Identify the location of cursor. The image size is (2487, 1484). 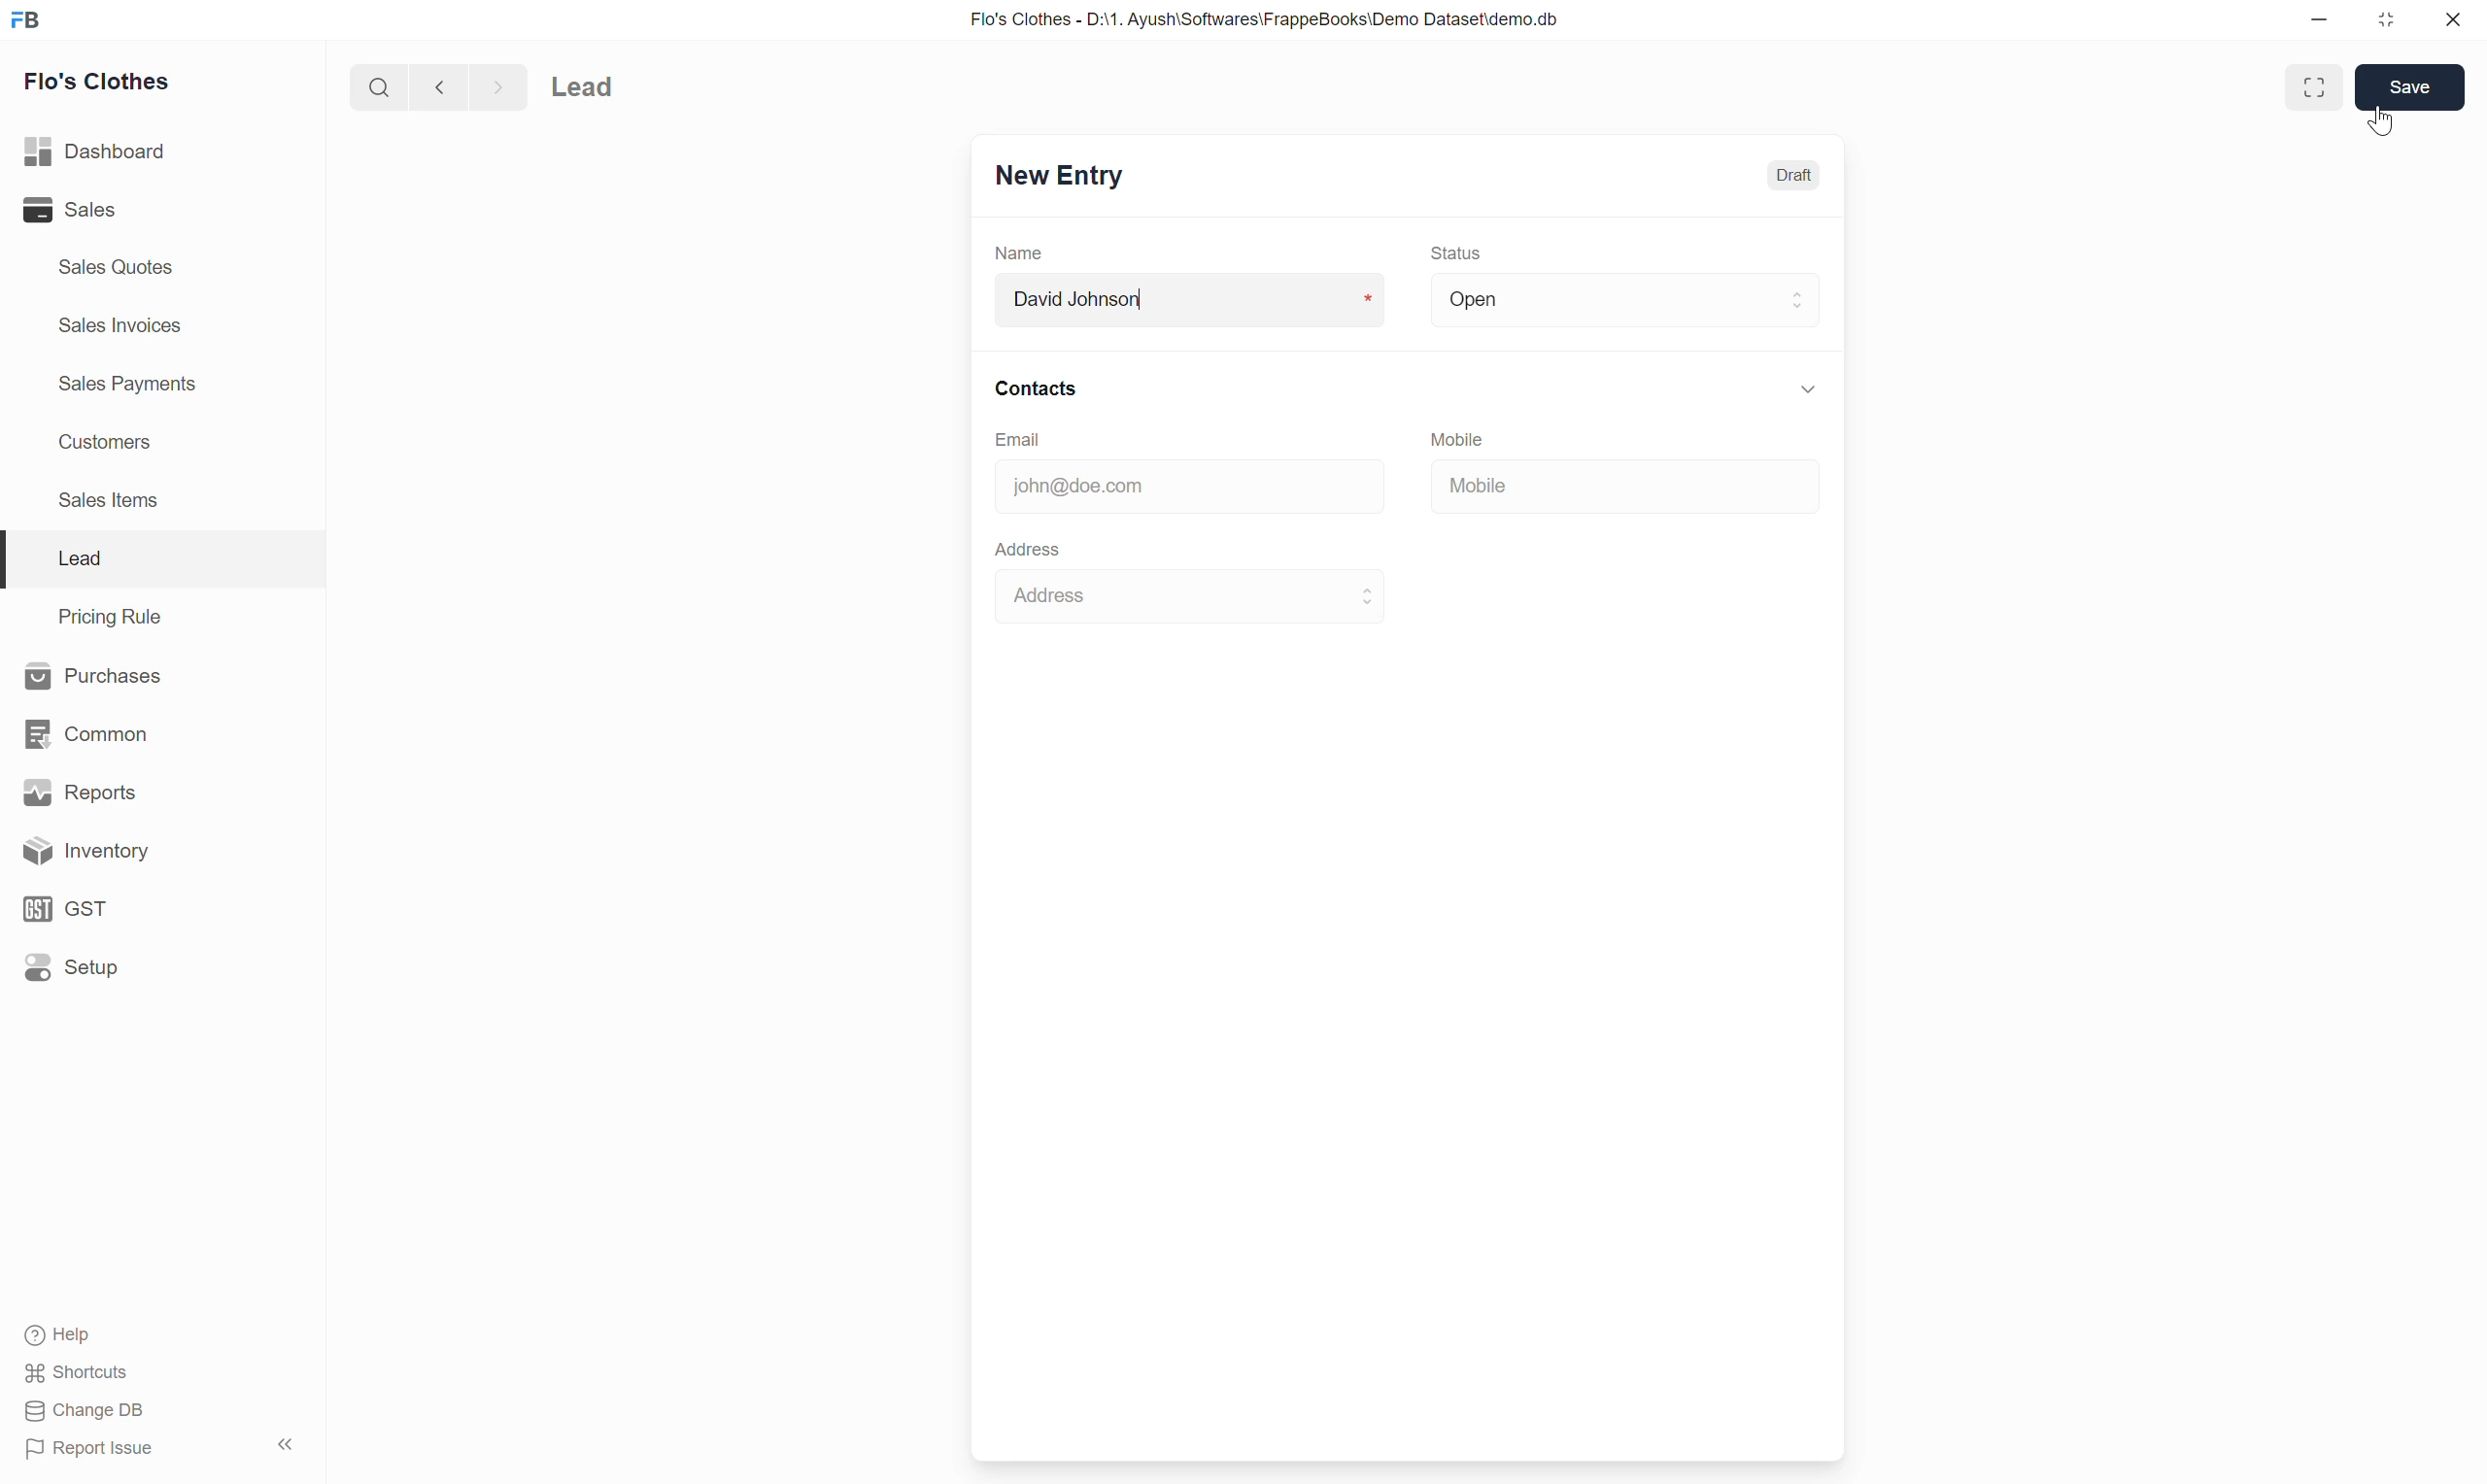
(2386, 128).